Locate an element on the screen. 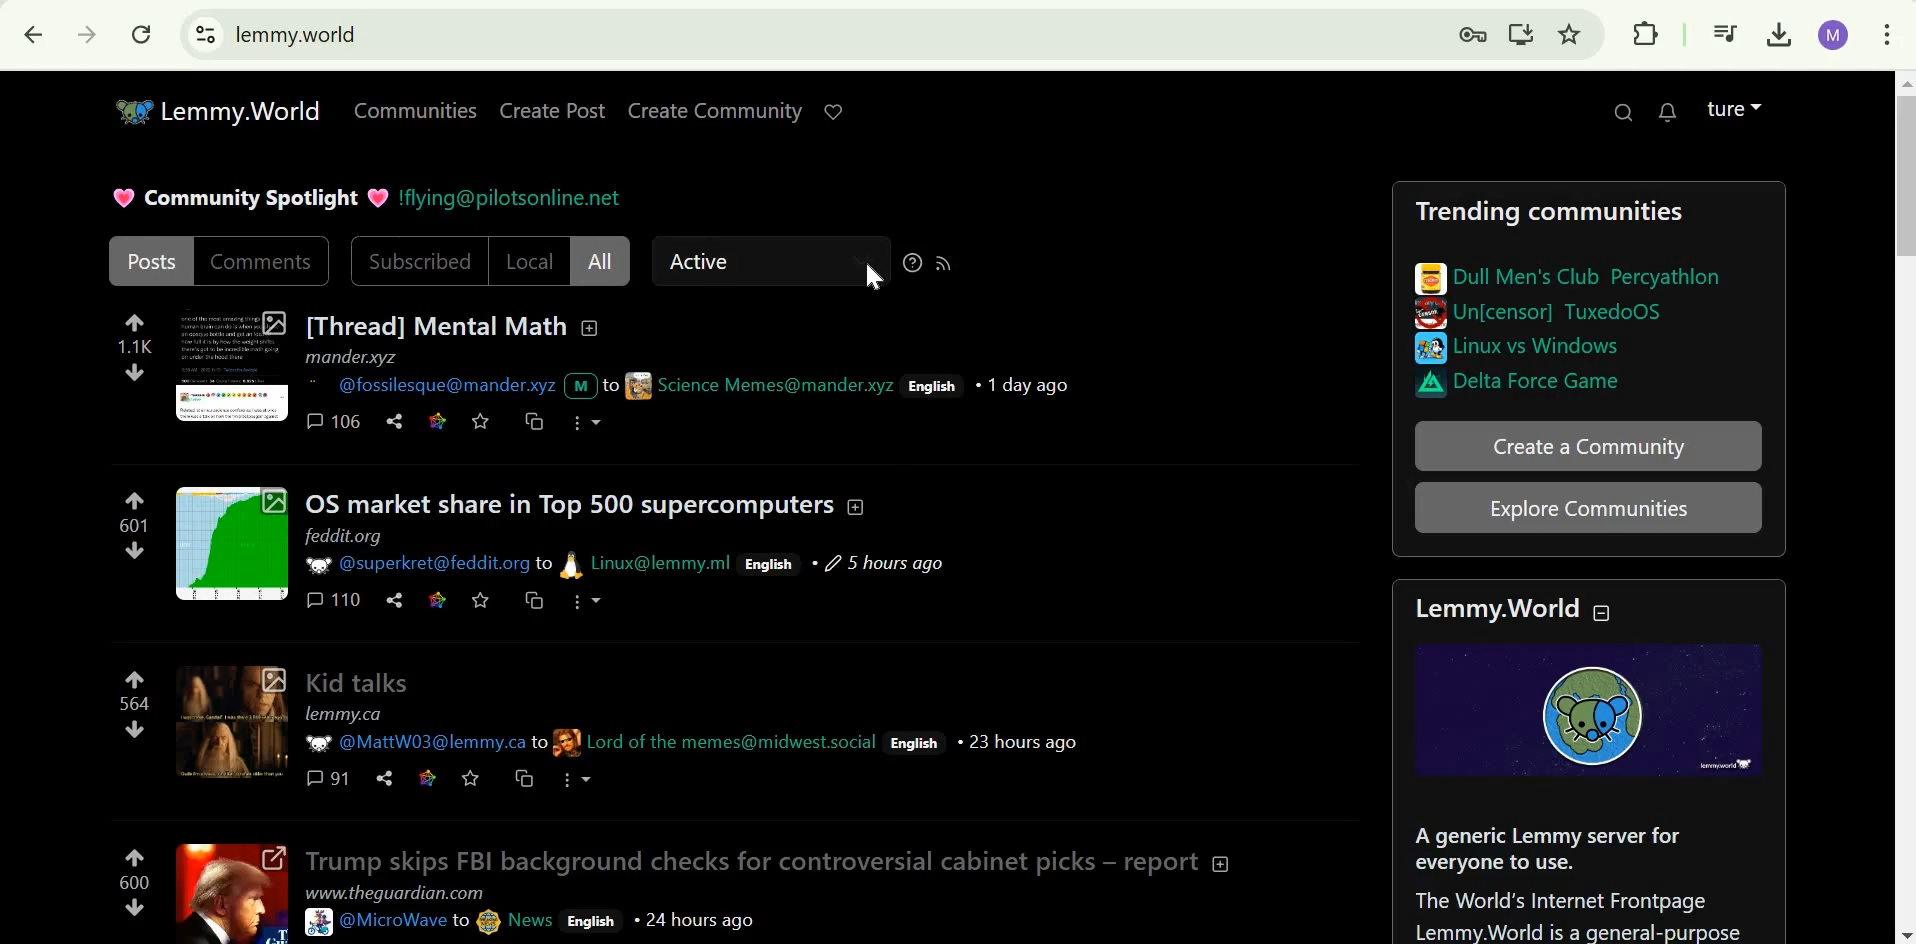 The image size is (1916, 944). [Thread] Mental Math is located at coordinates (435, 324).